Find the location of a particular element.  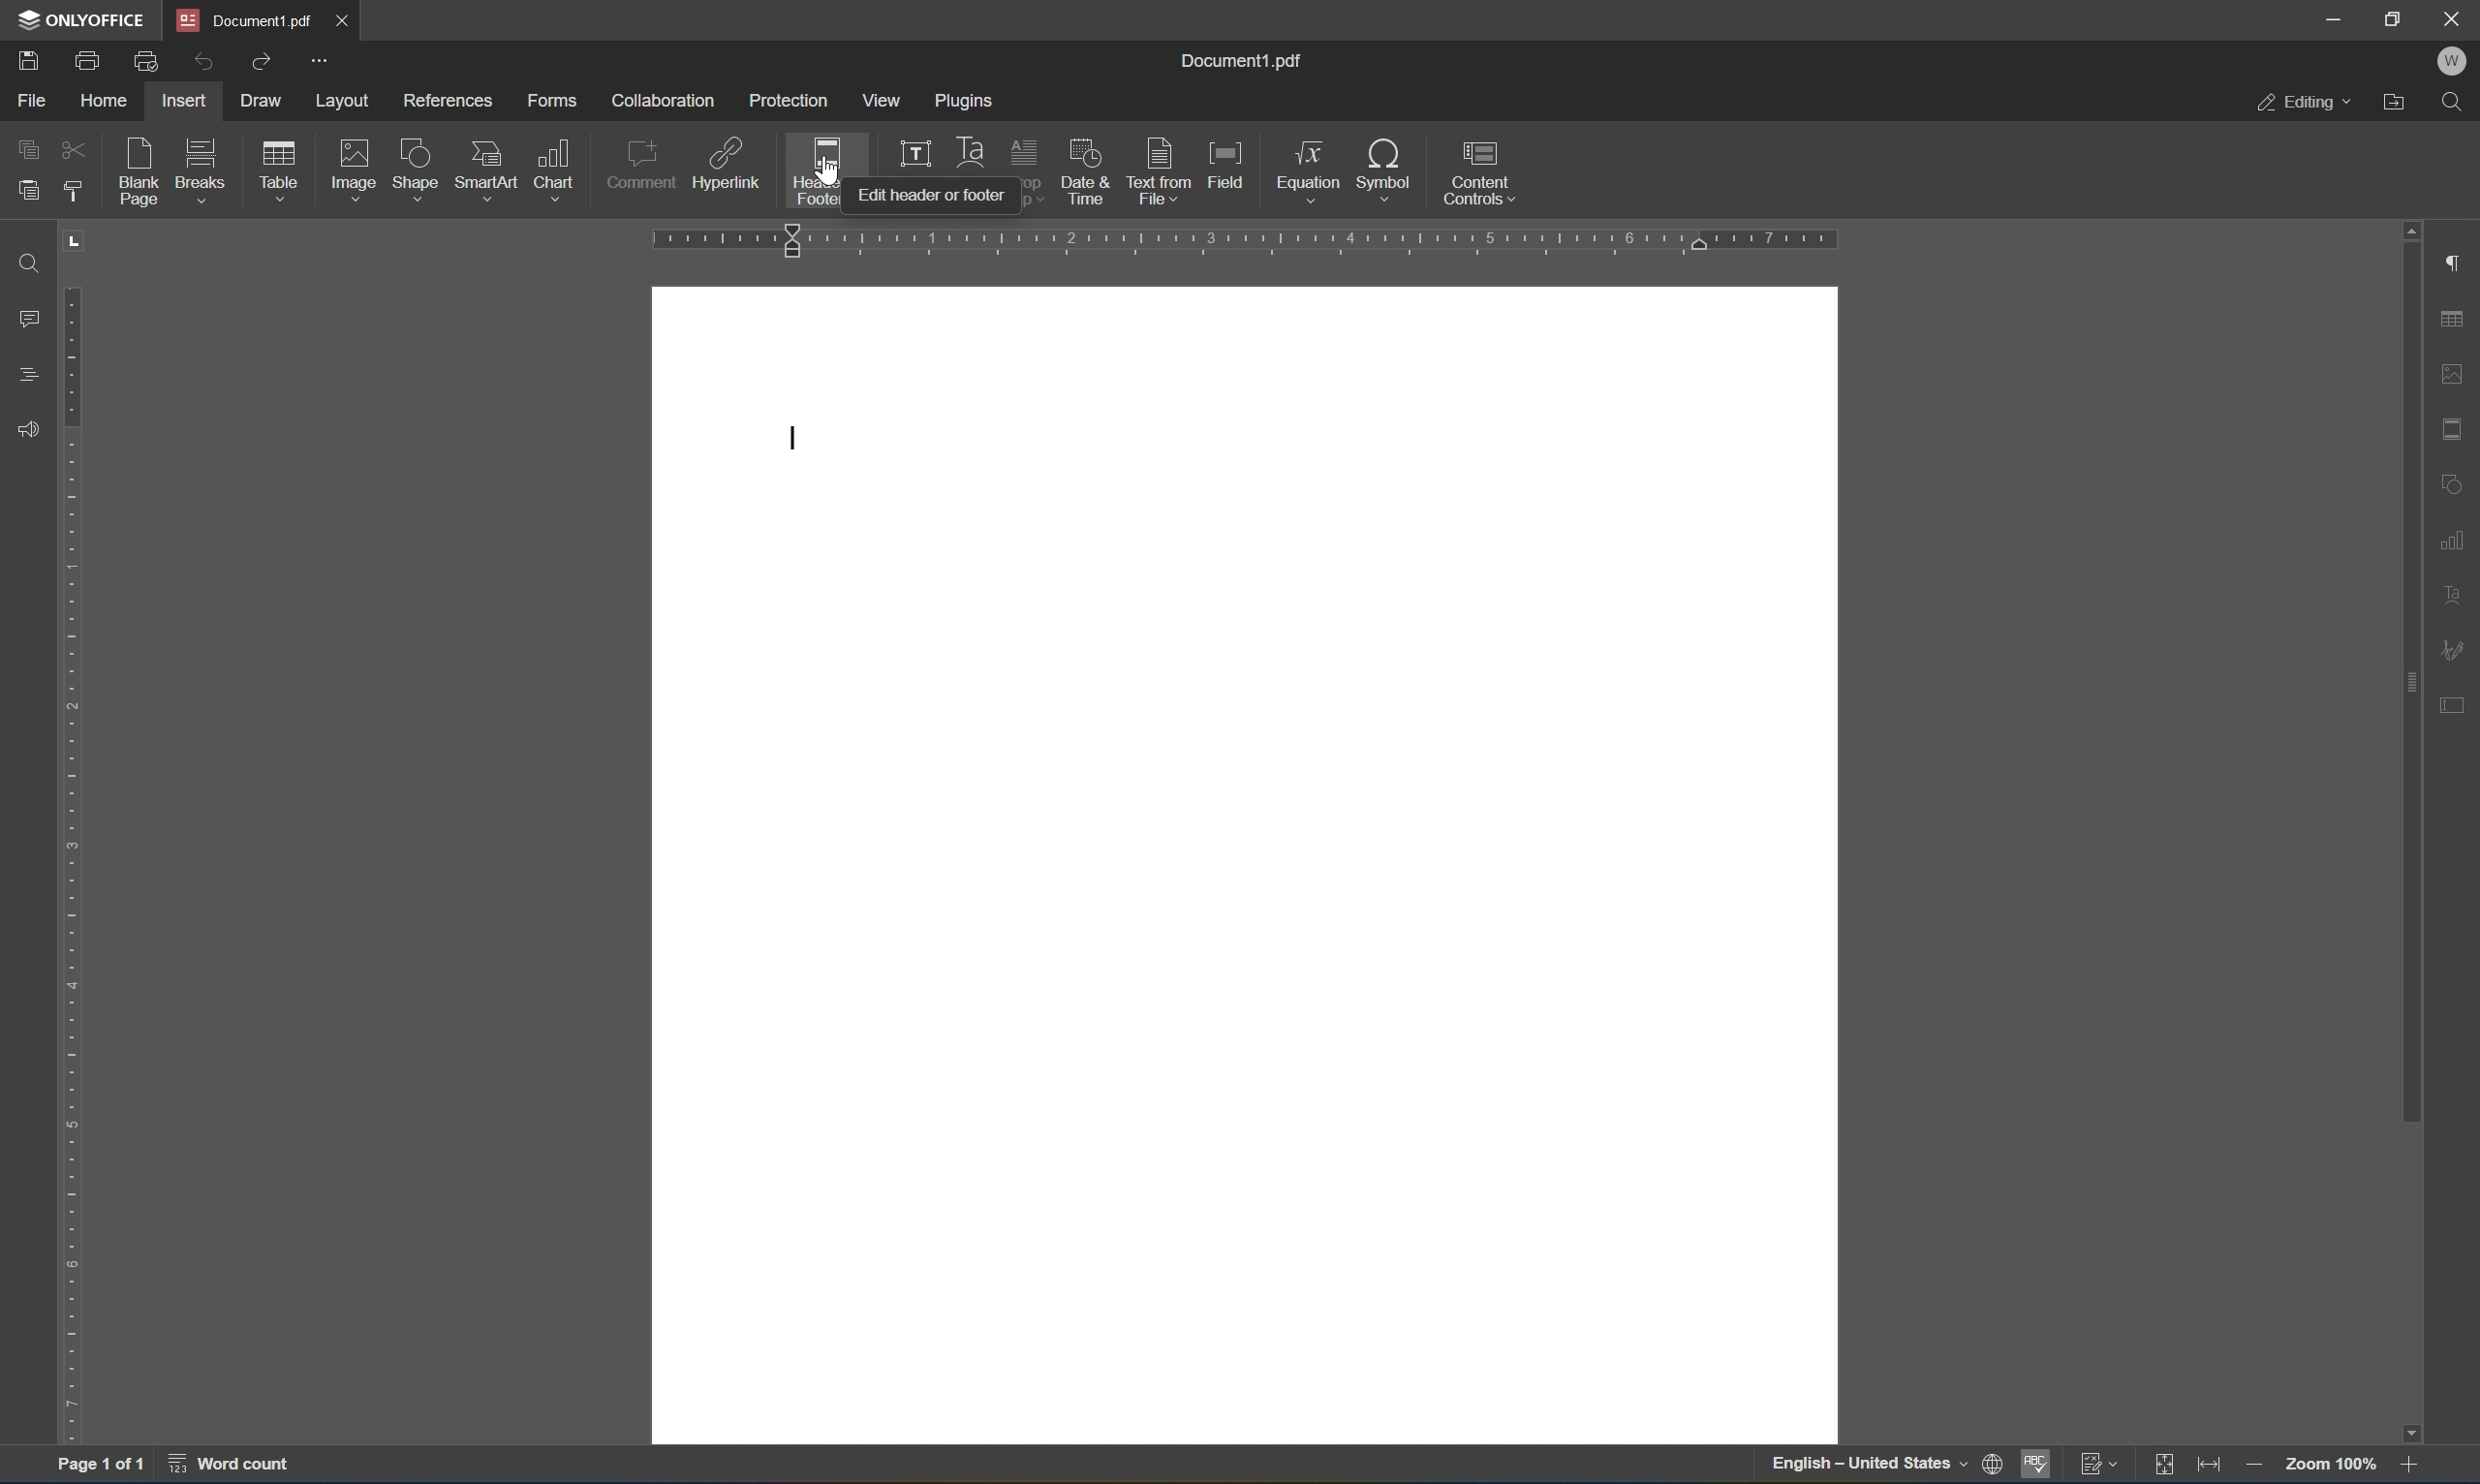

ruler is located at coordinates (1253, 241).